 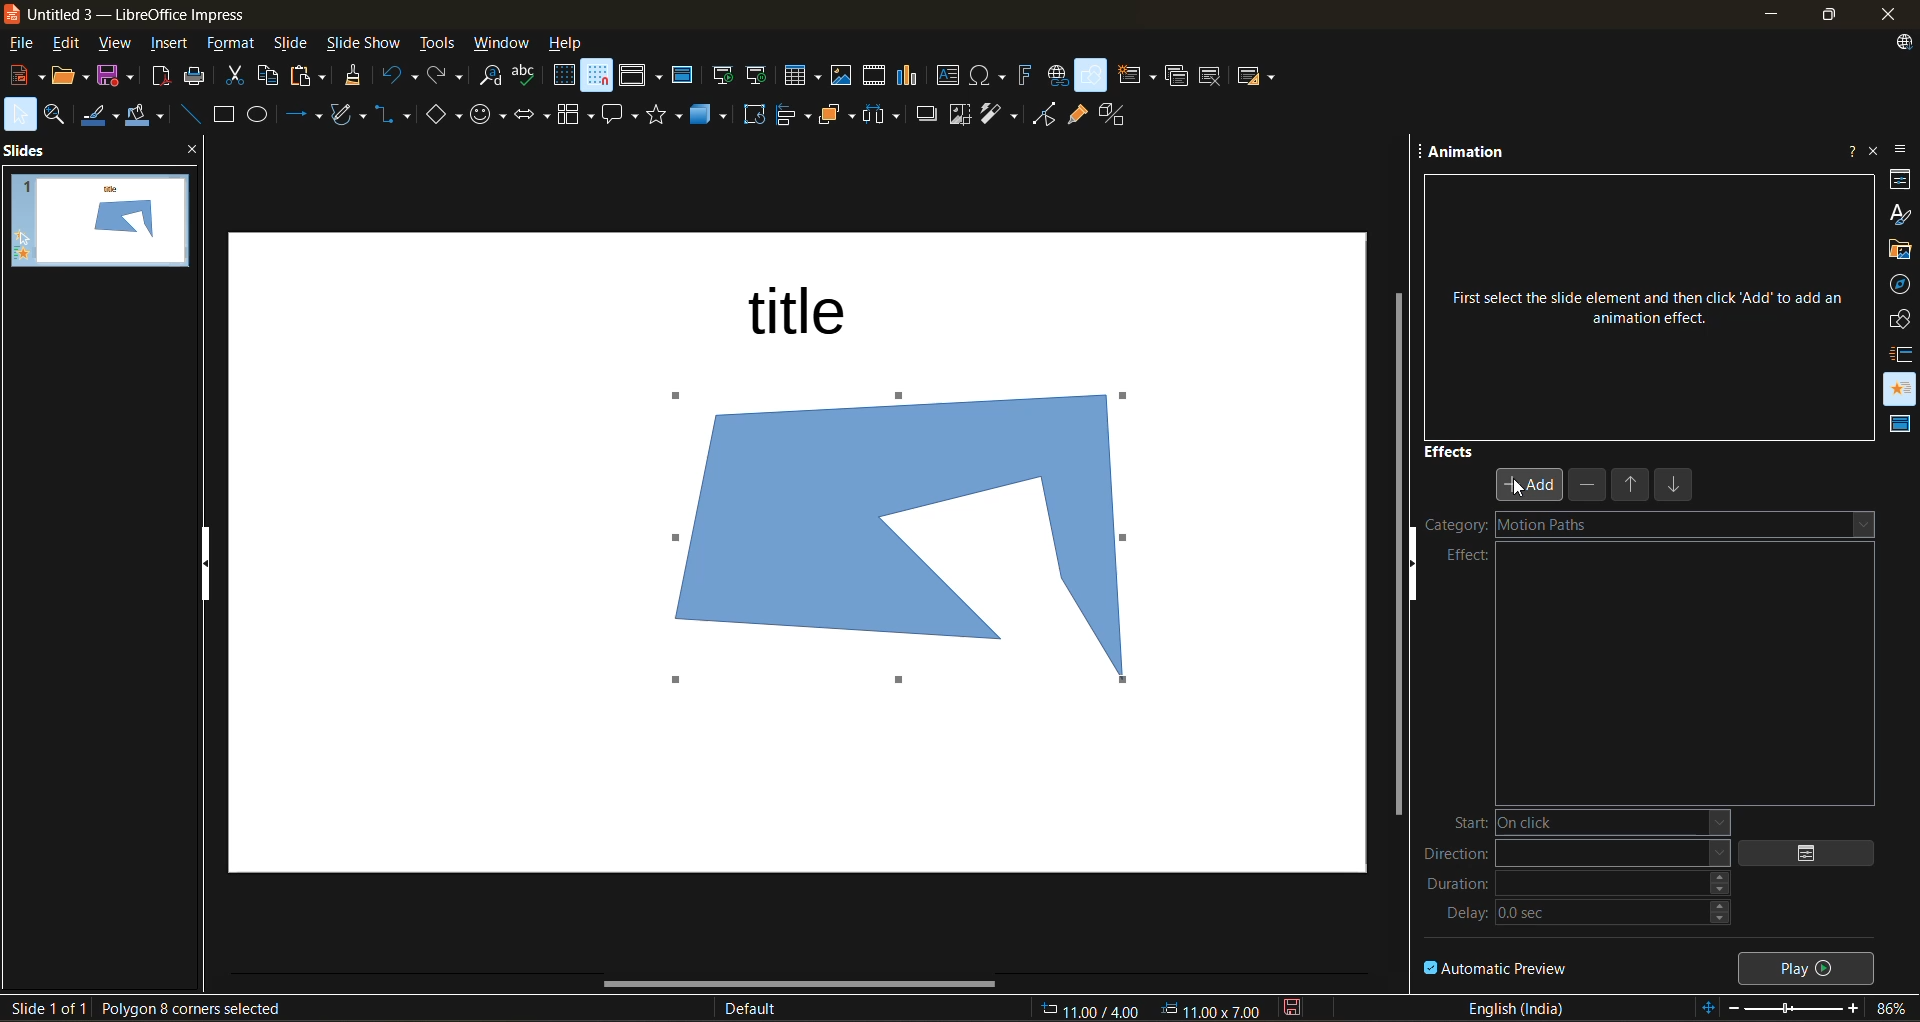 What do you see at coordinates (1673, 488) in the screenshot?
I see `move down` at bounding box center [1673, 488].